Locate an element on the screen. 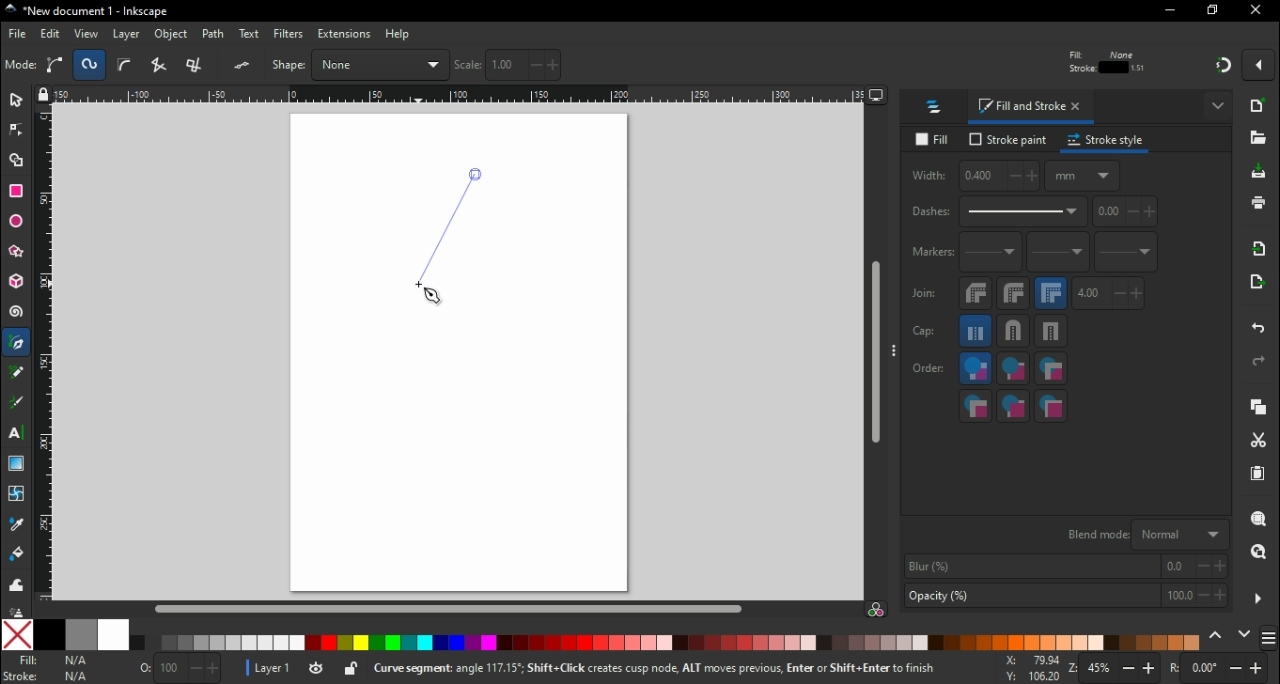 This screenshot has height=684, width=1280. create spiro path is located at coordinates (90, 64).